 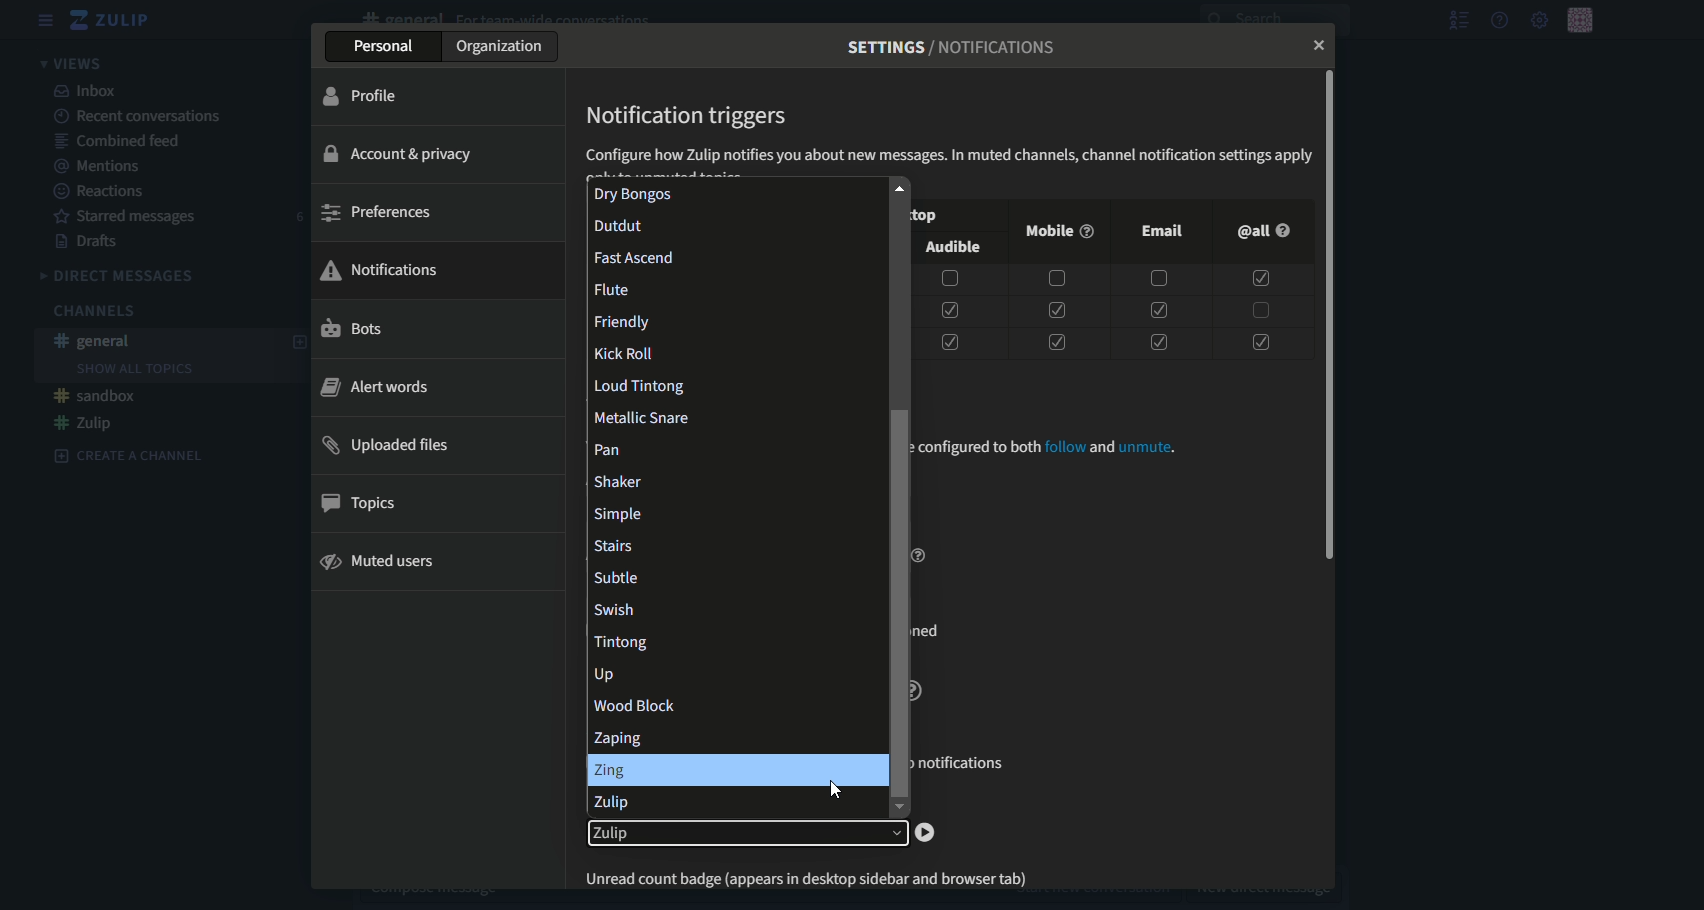 I want to click on text, so click(x=953, y=47).